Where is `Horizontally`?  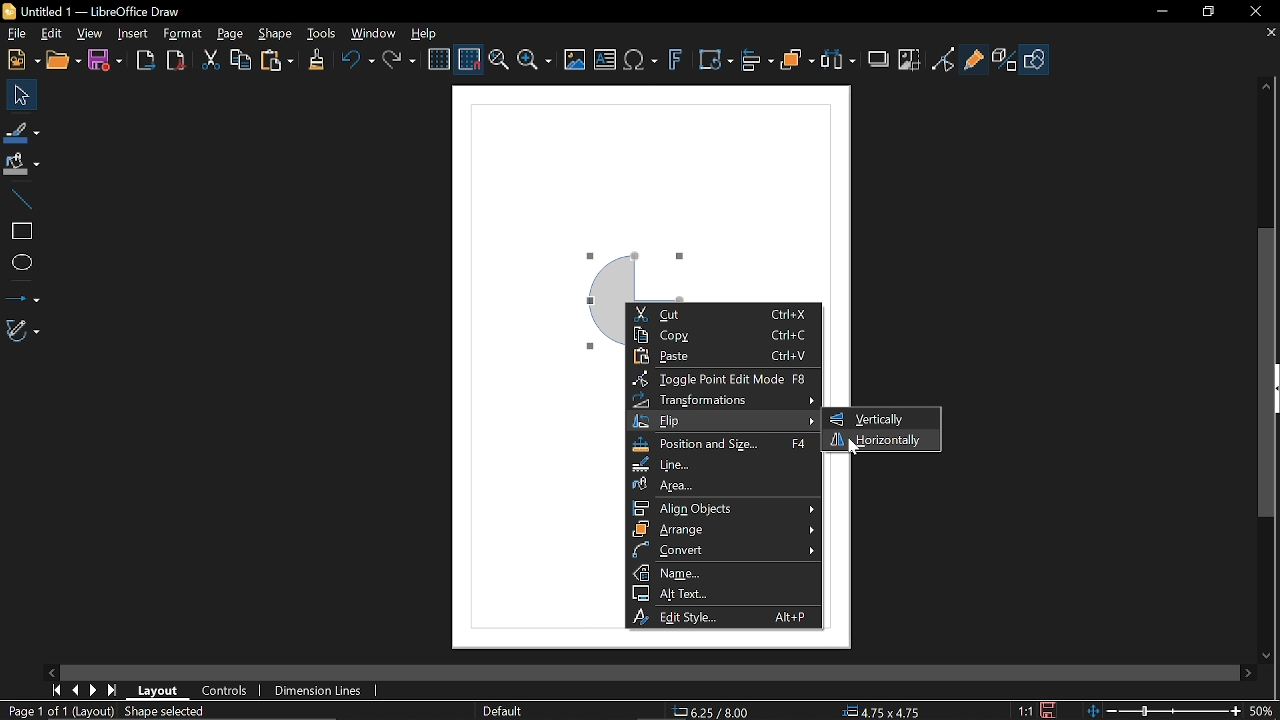 Horizontally is located at coordinates (877, 439).